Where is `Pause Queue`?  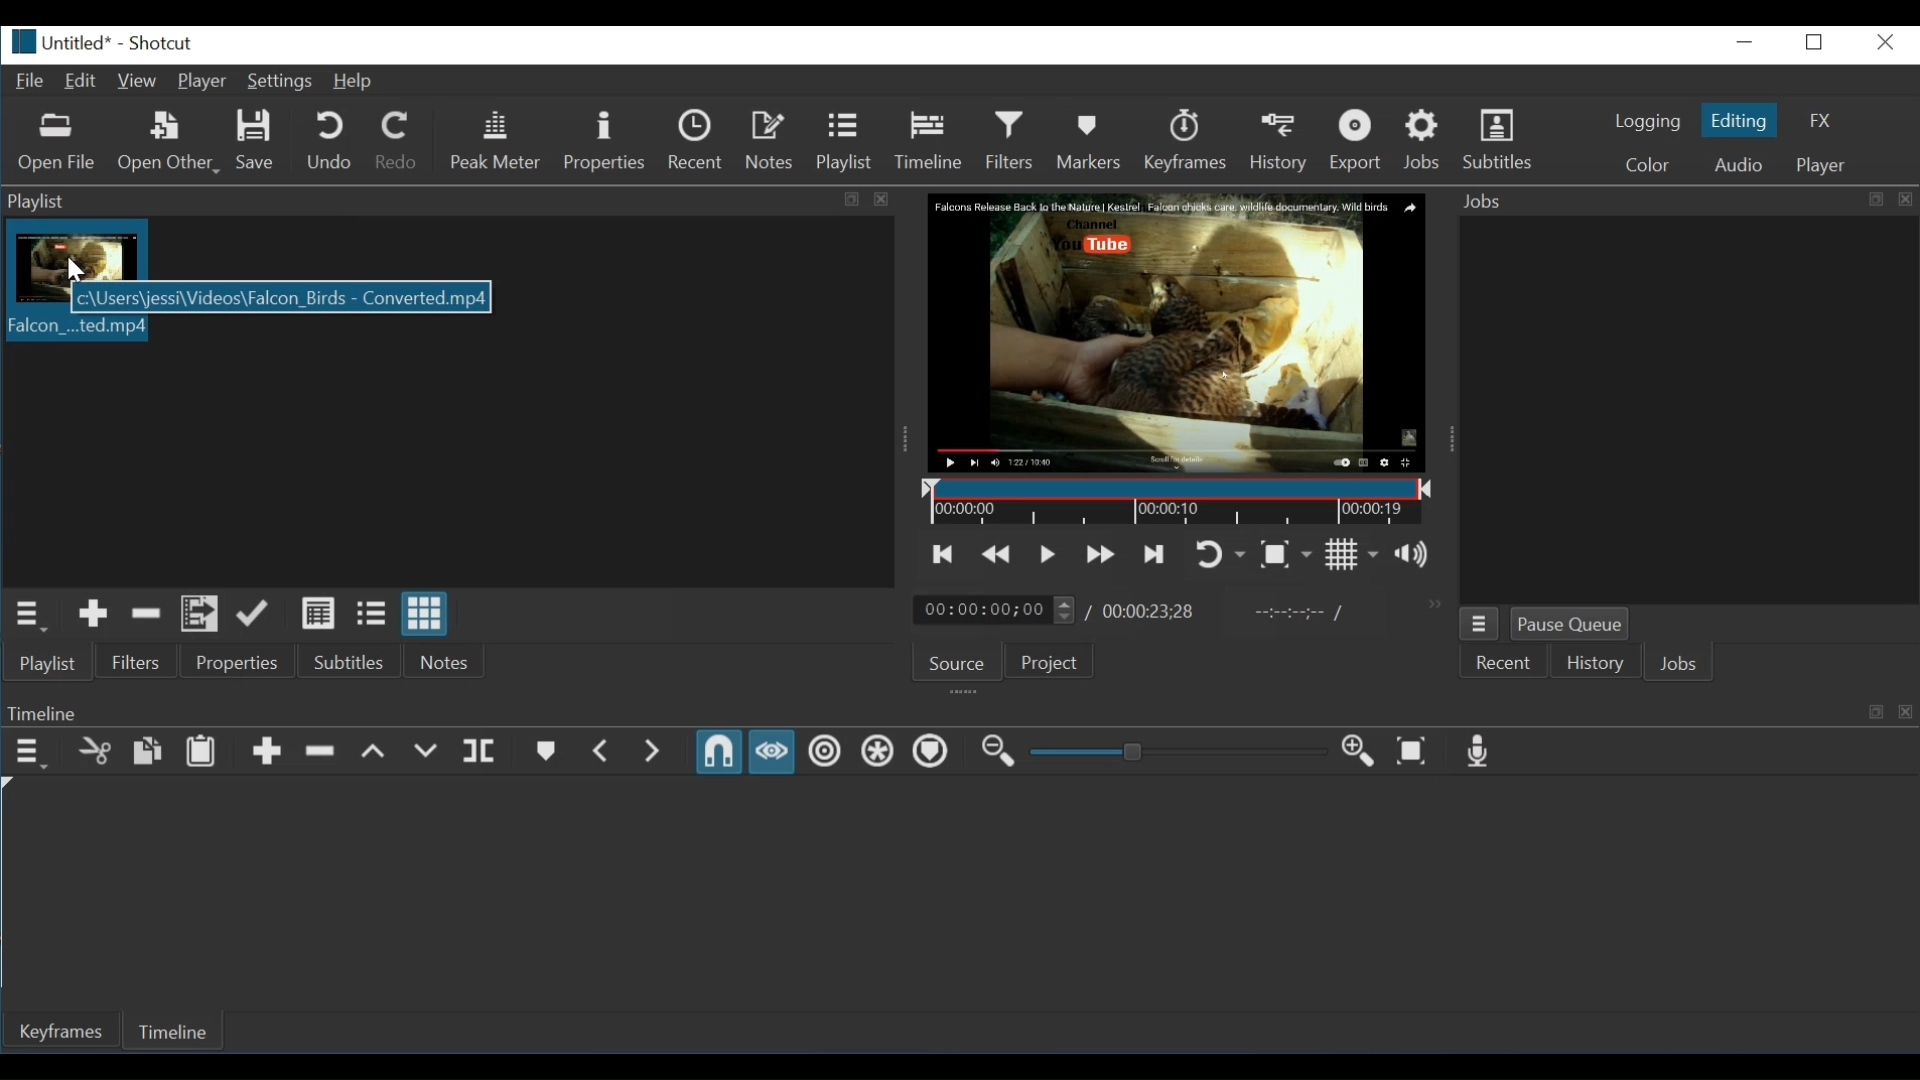
Pause Queue is located at coordinates (1569, 625).